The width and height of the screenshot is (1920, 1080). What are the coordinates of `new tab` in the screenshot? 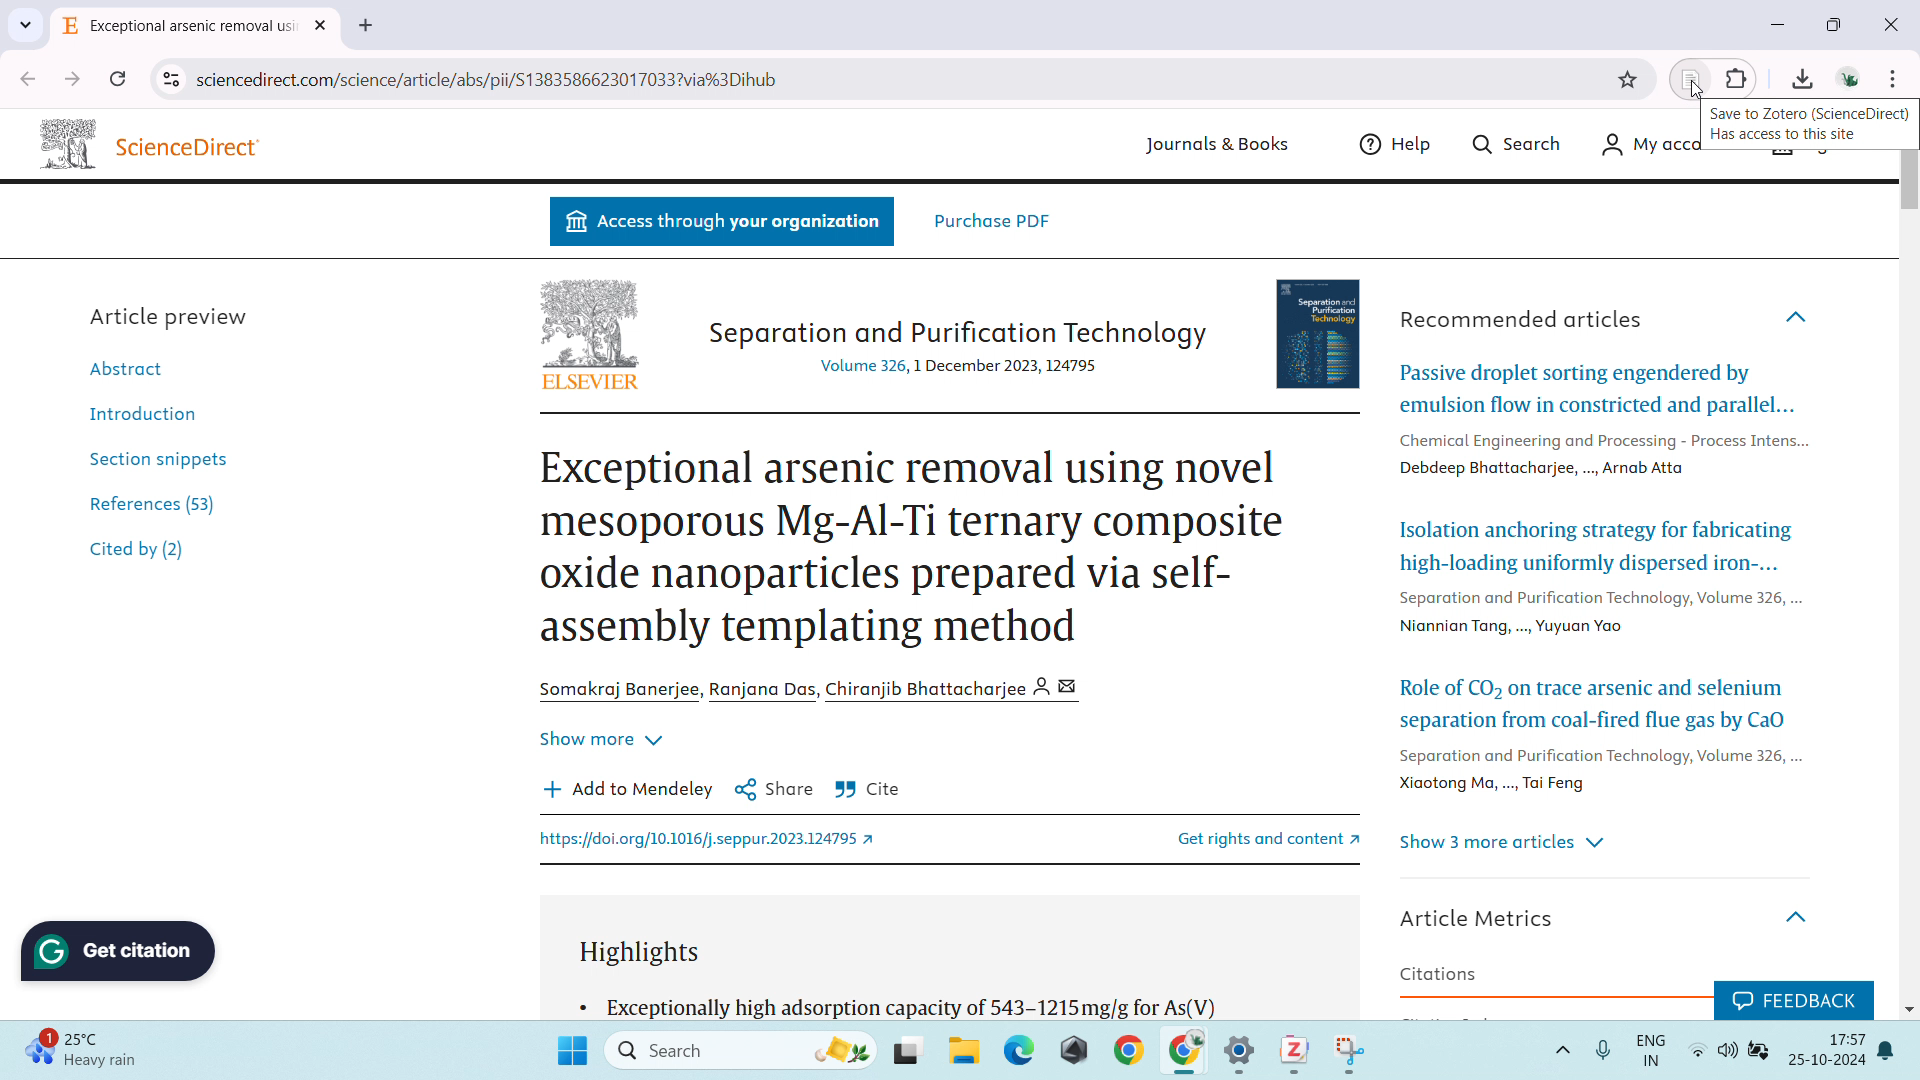 It's located at (366, 26).